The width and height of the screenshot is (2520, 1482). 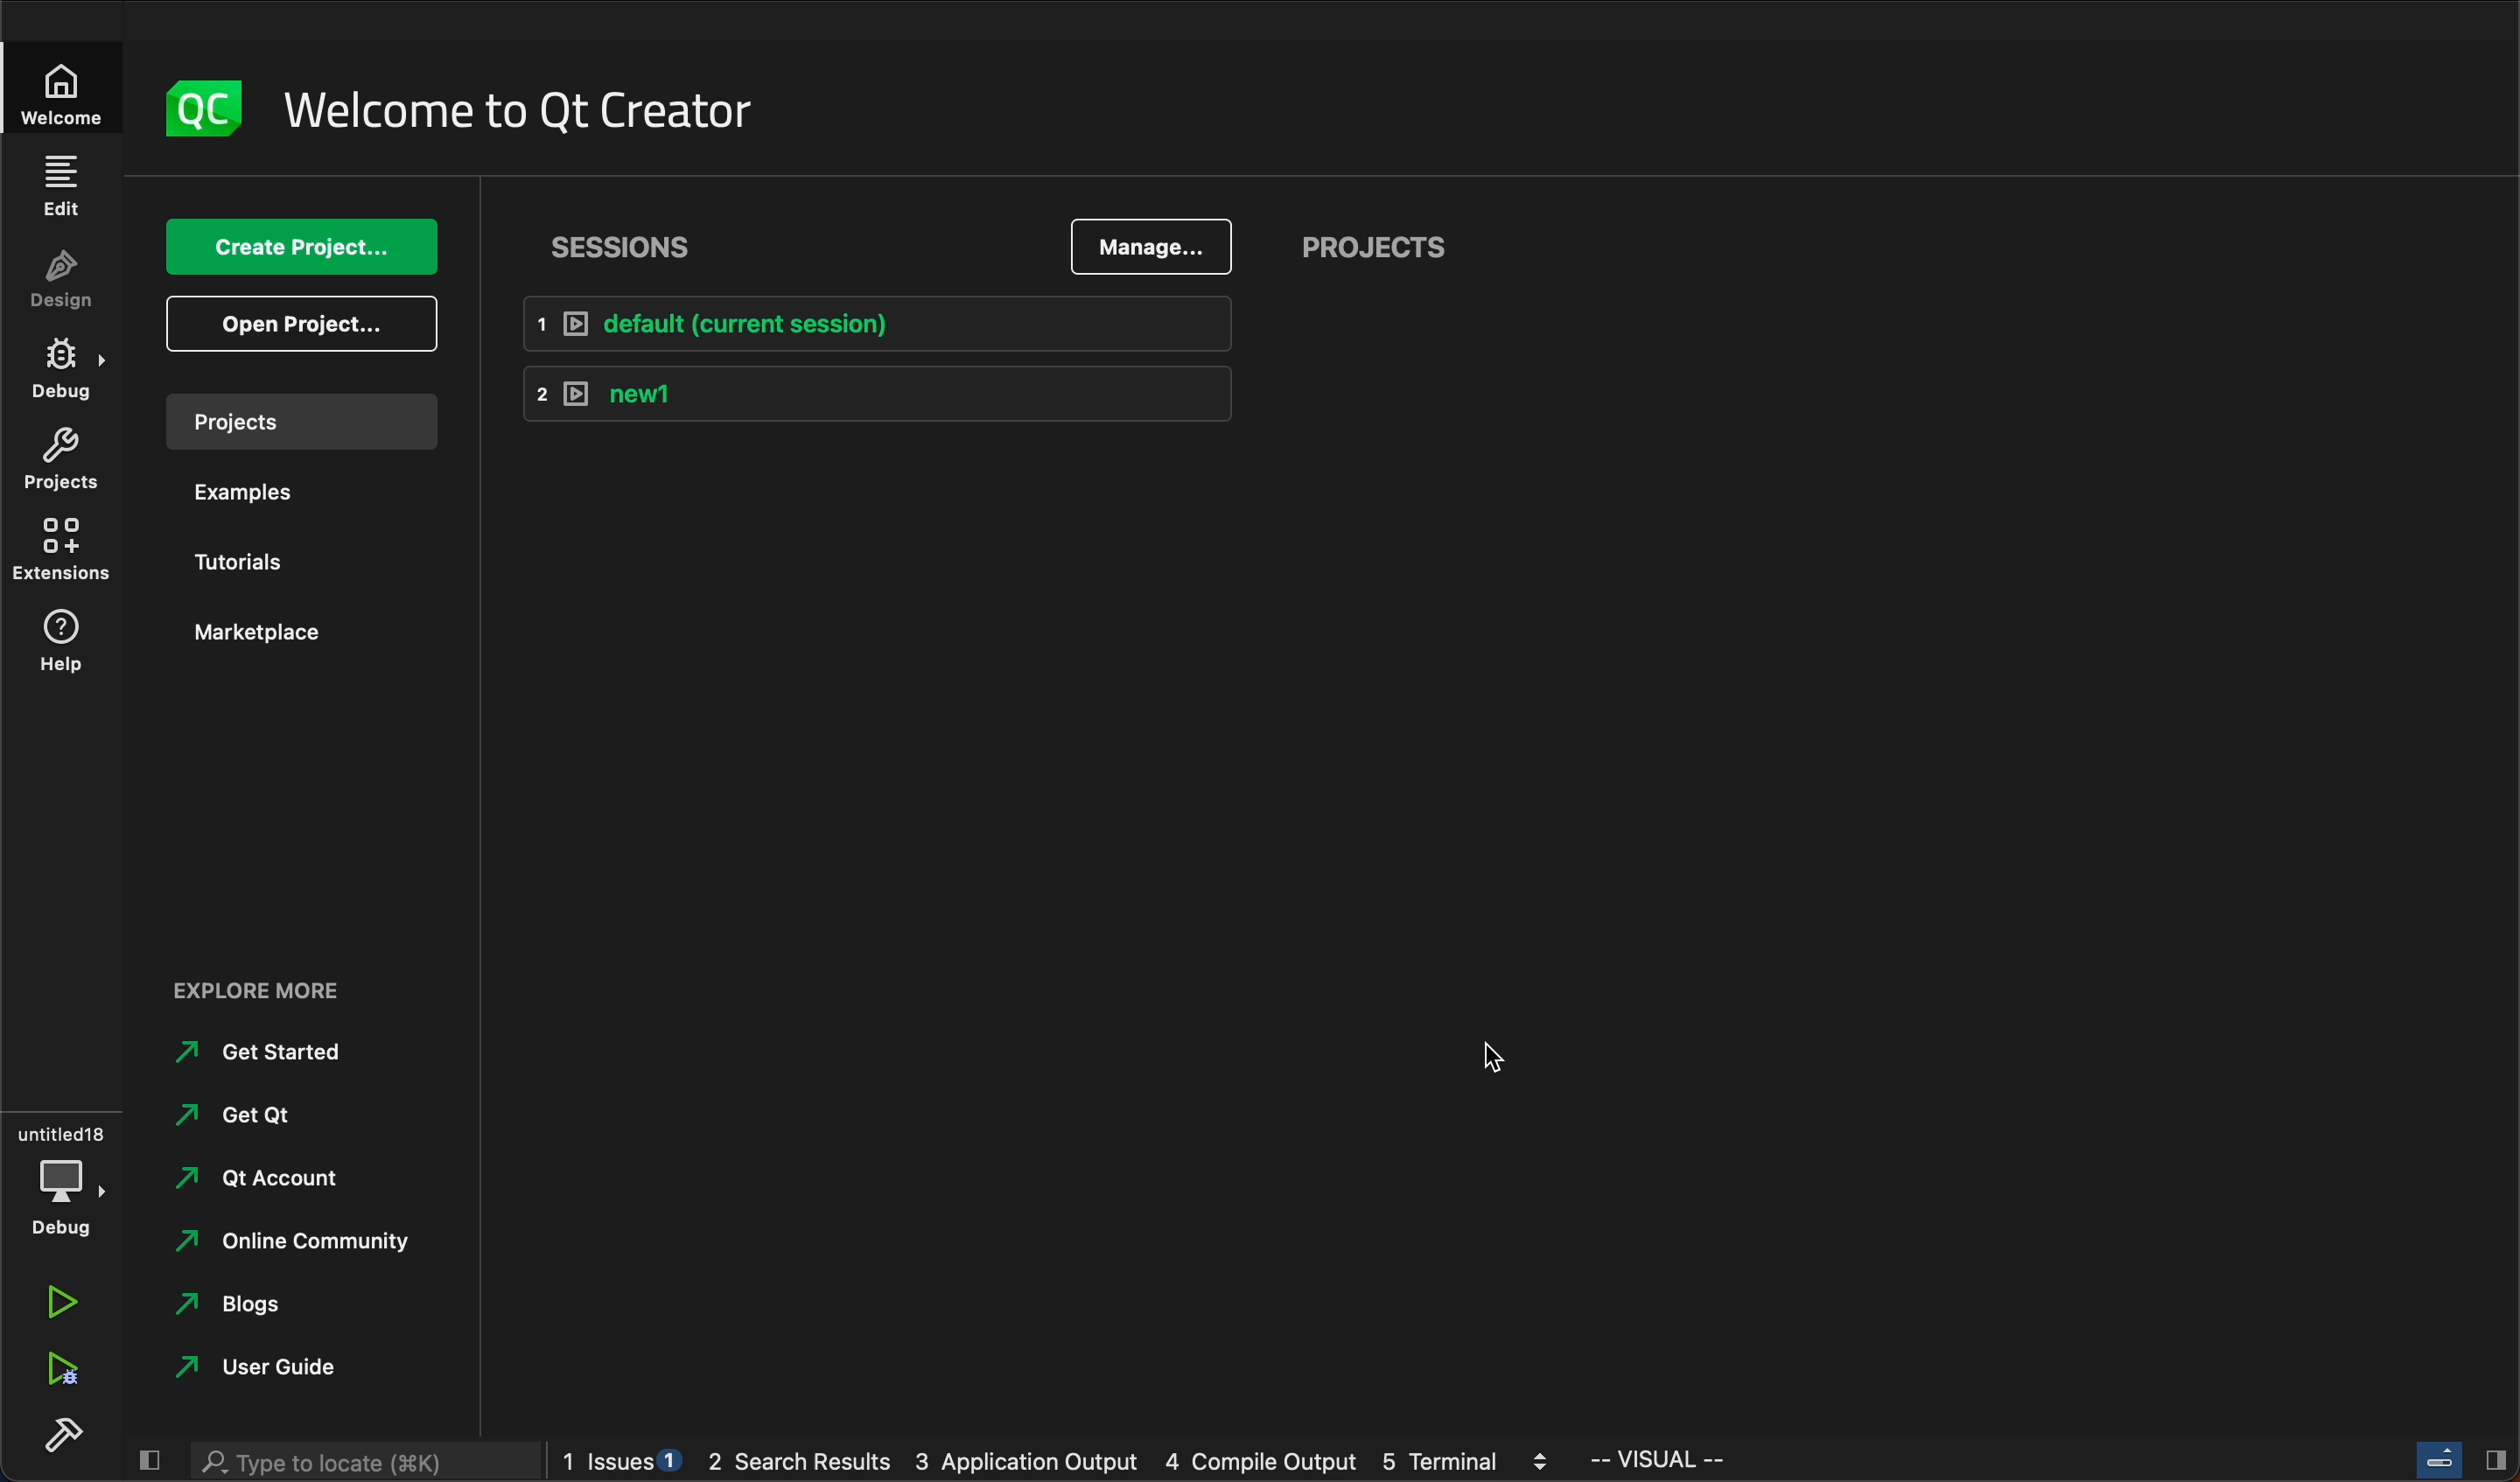 I want to click on tutorials, so click(x=256, y=555).